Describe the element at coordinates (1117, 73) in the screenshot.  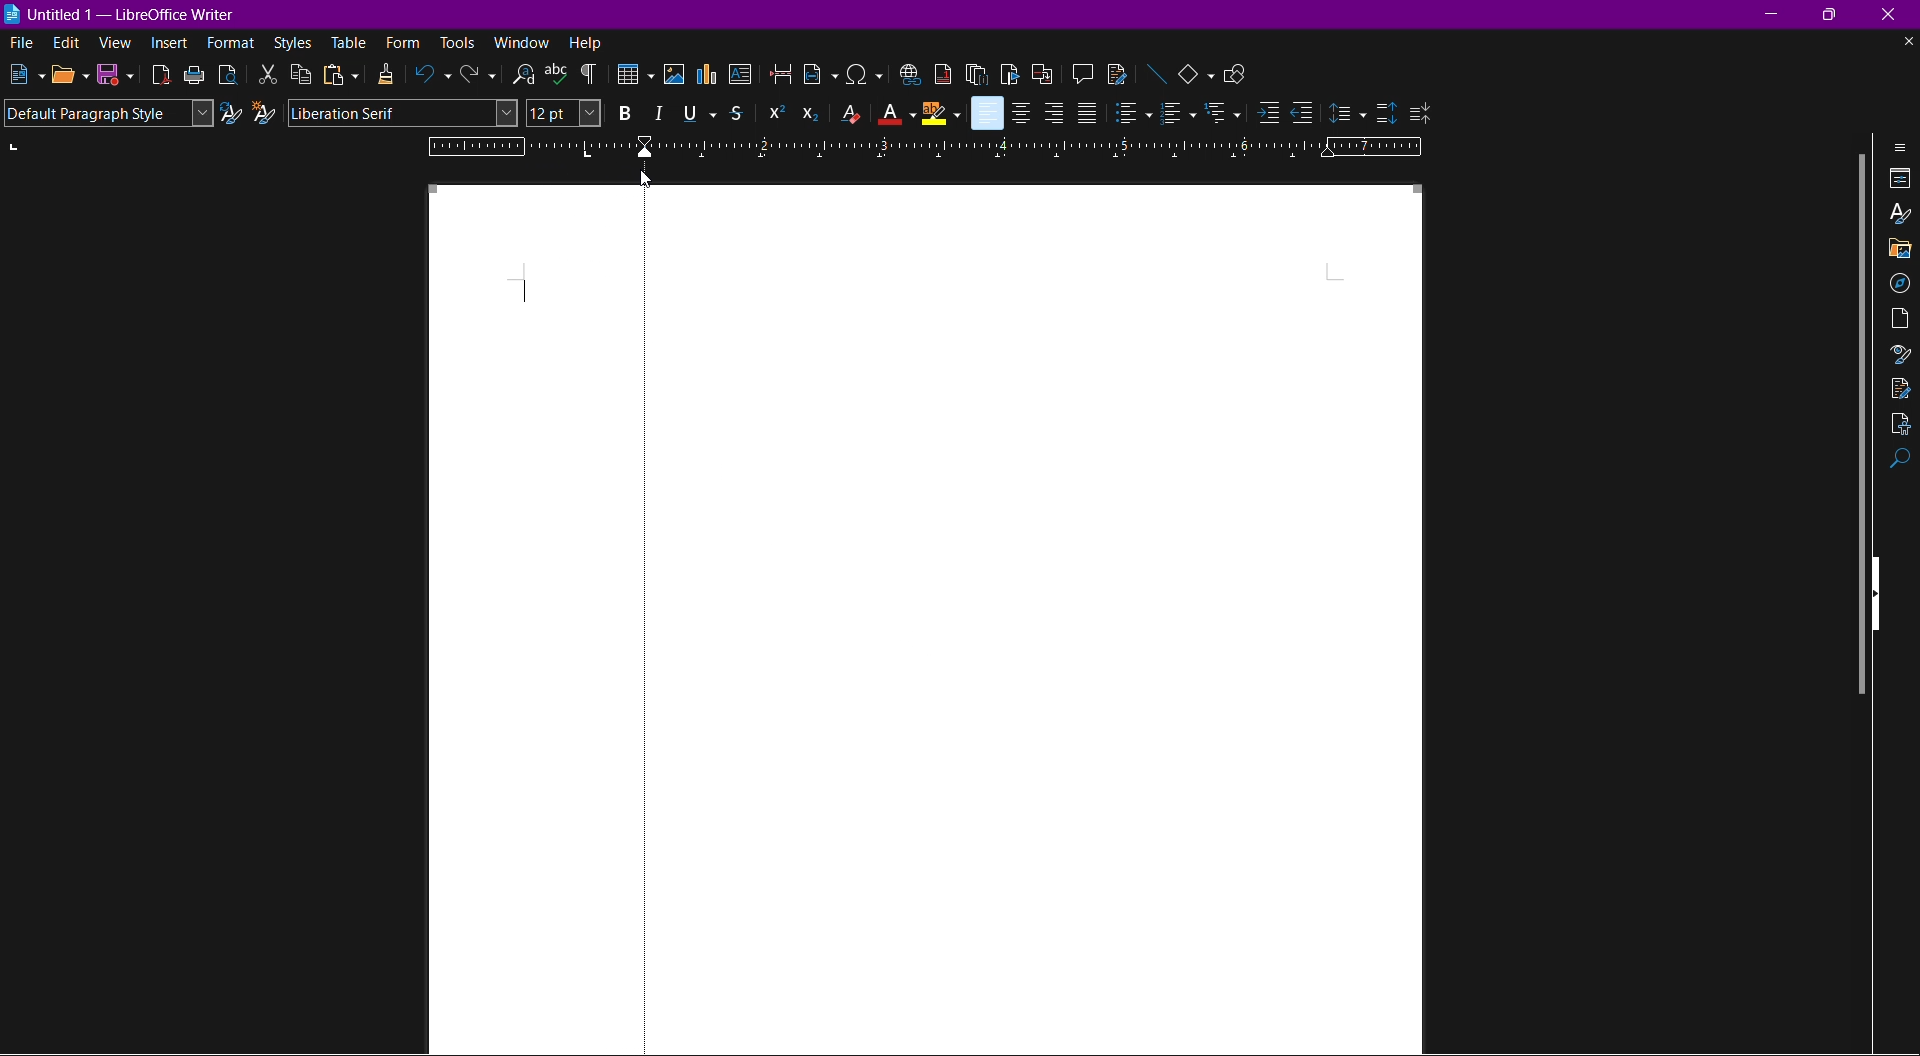
I see `Show Track Changes Functions` at that location.